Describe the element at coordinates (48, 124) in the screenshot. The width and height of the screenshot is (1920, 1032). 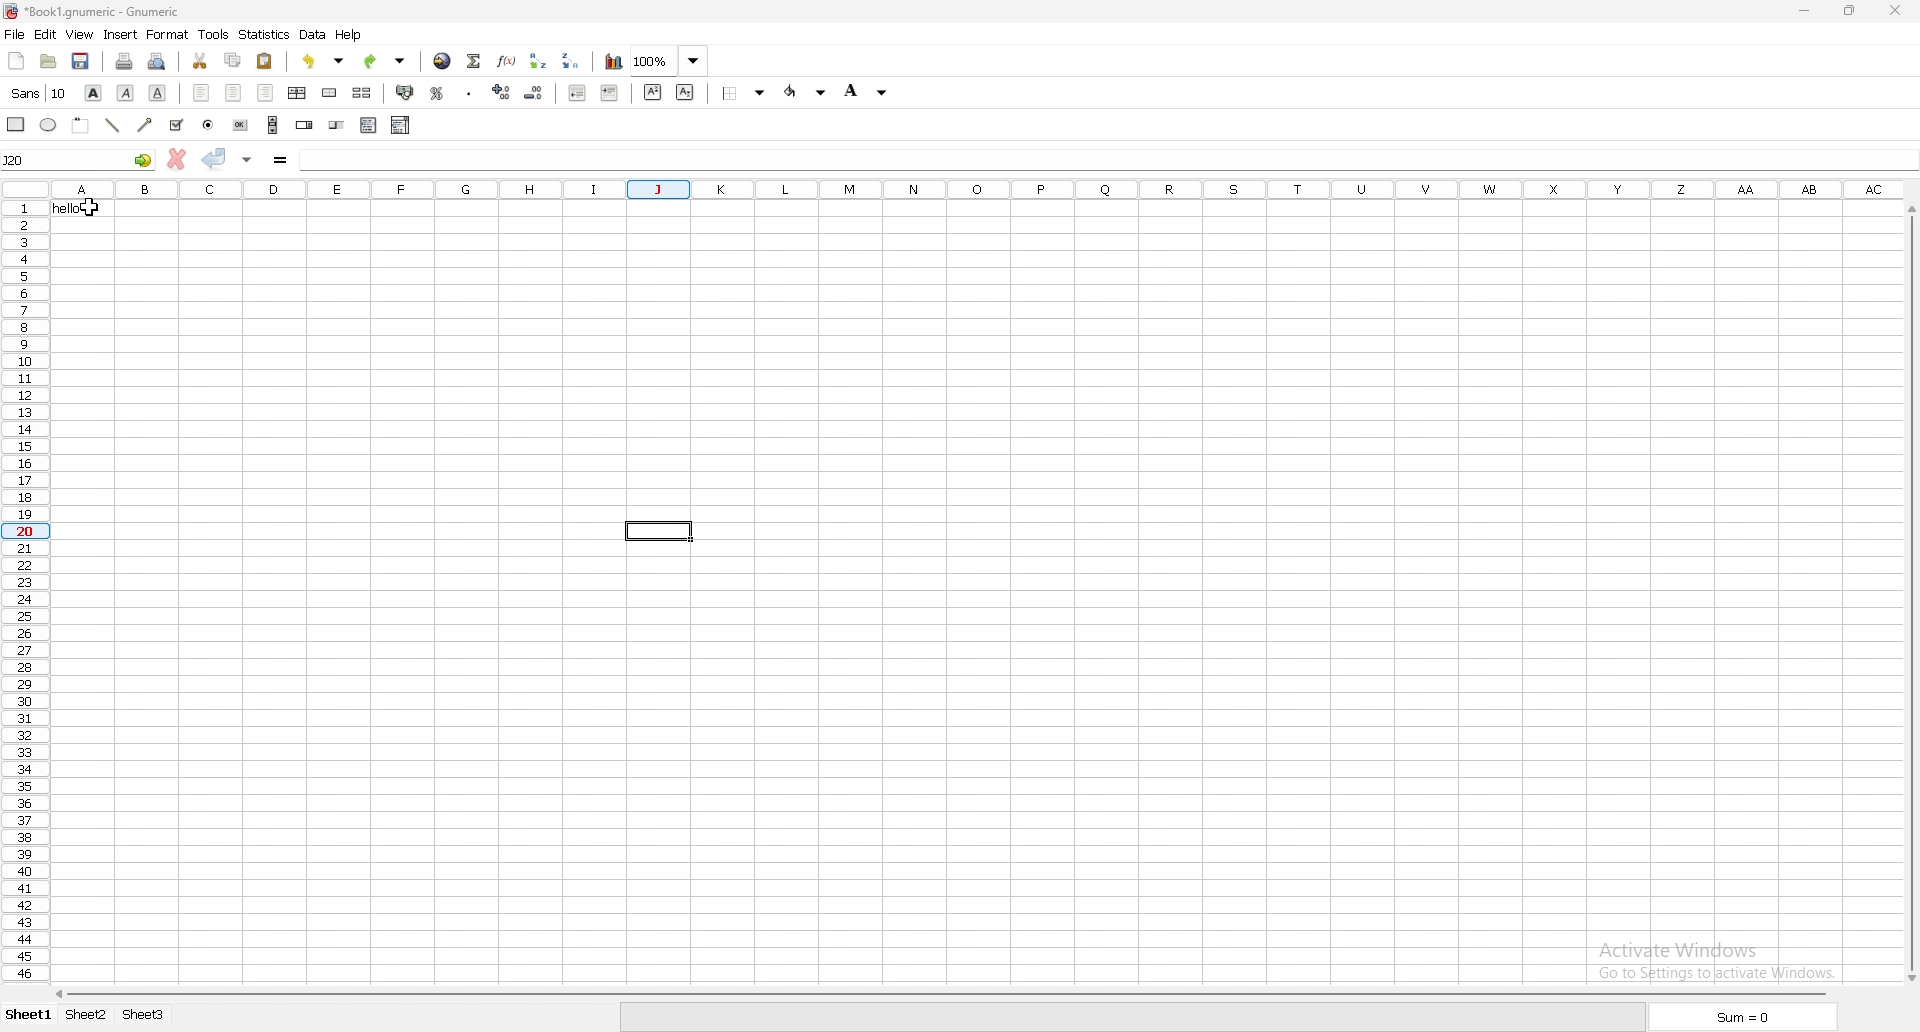
I see `ellipse` at that location.